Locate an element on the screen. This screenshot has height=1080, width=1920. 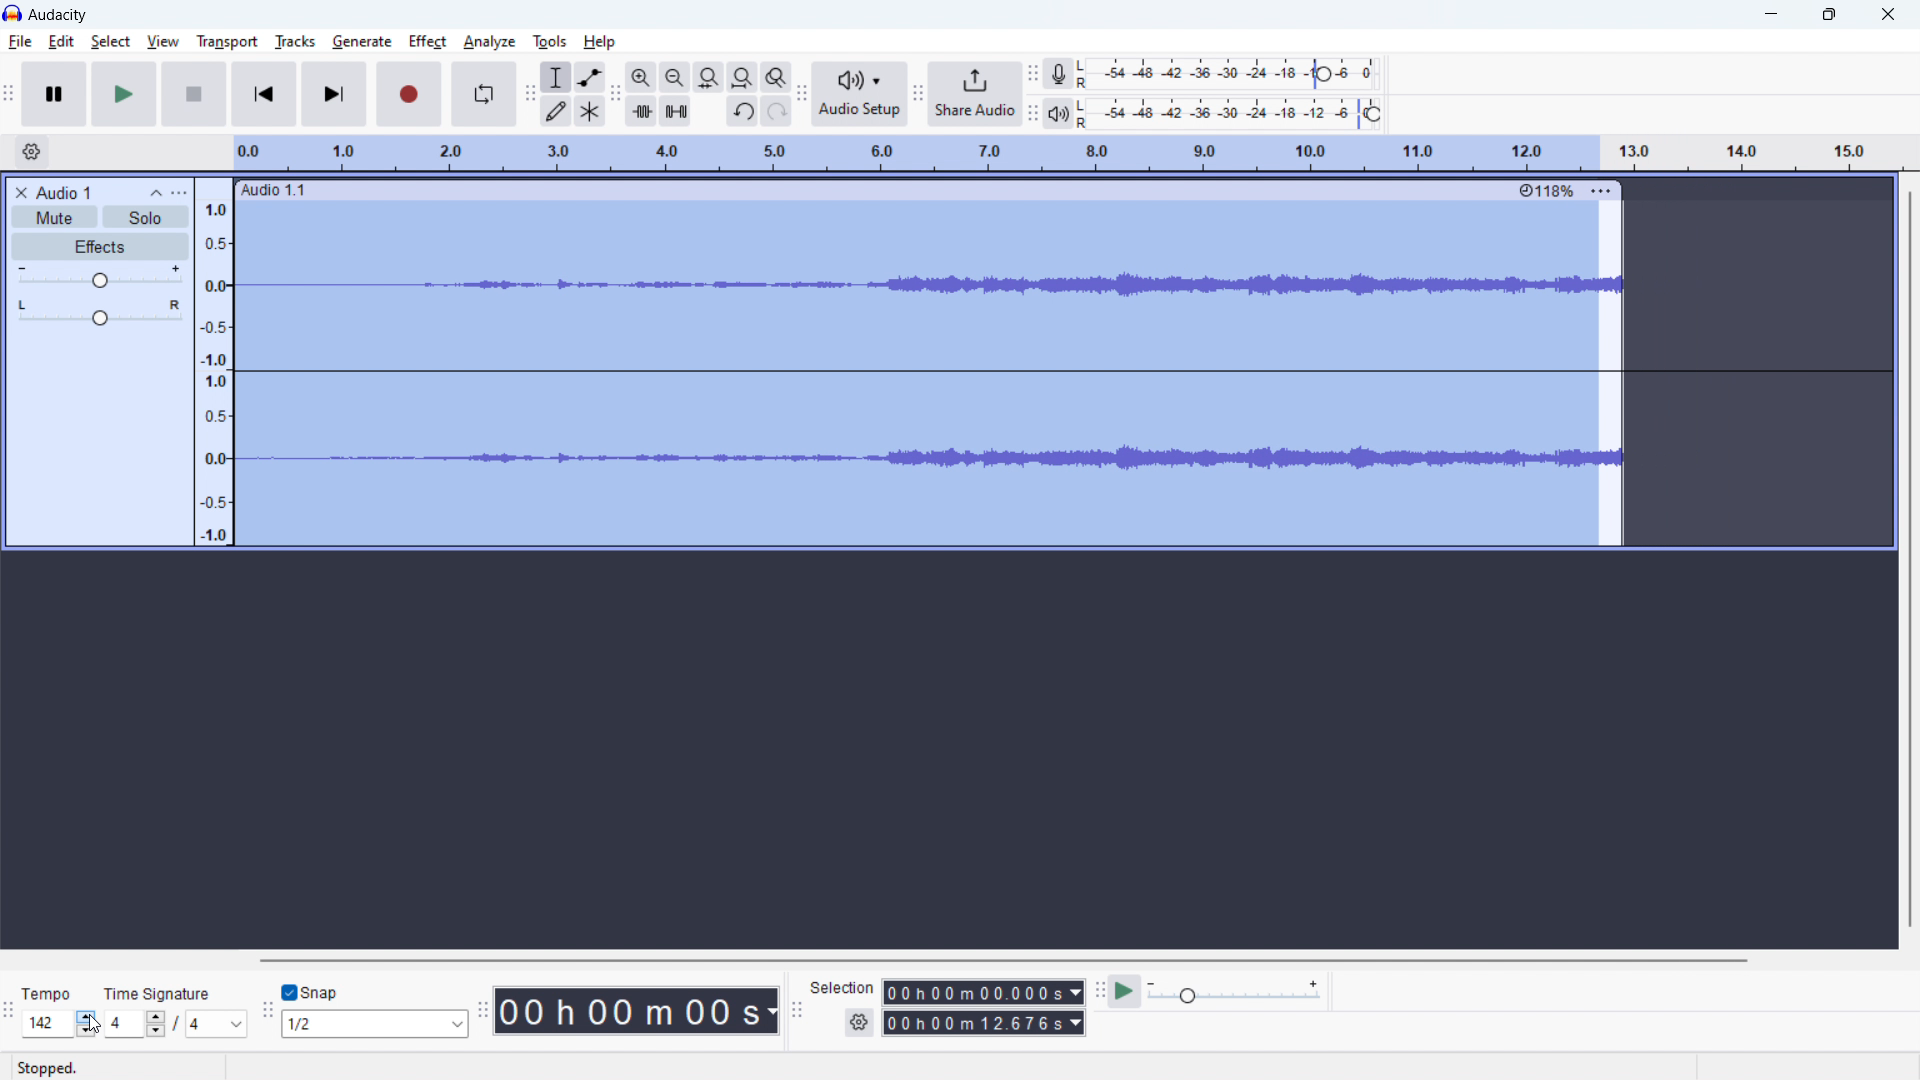
delete audio is located at coordinates (20, 192).